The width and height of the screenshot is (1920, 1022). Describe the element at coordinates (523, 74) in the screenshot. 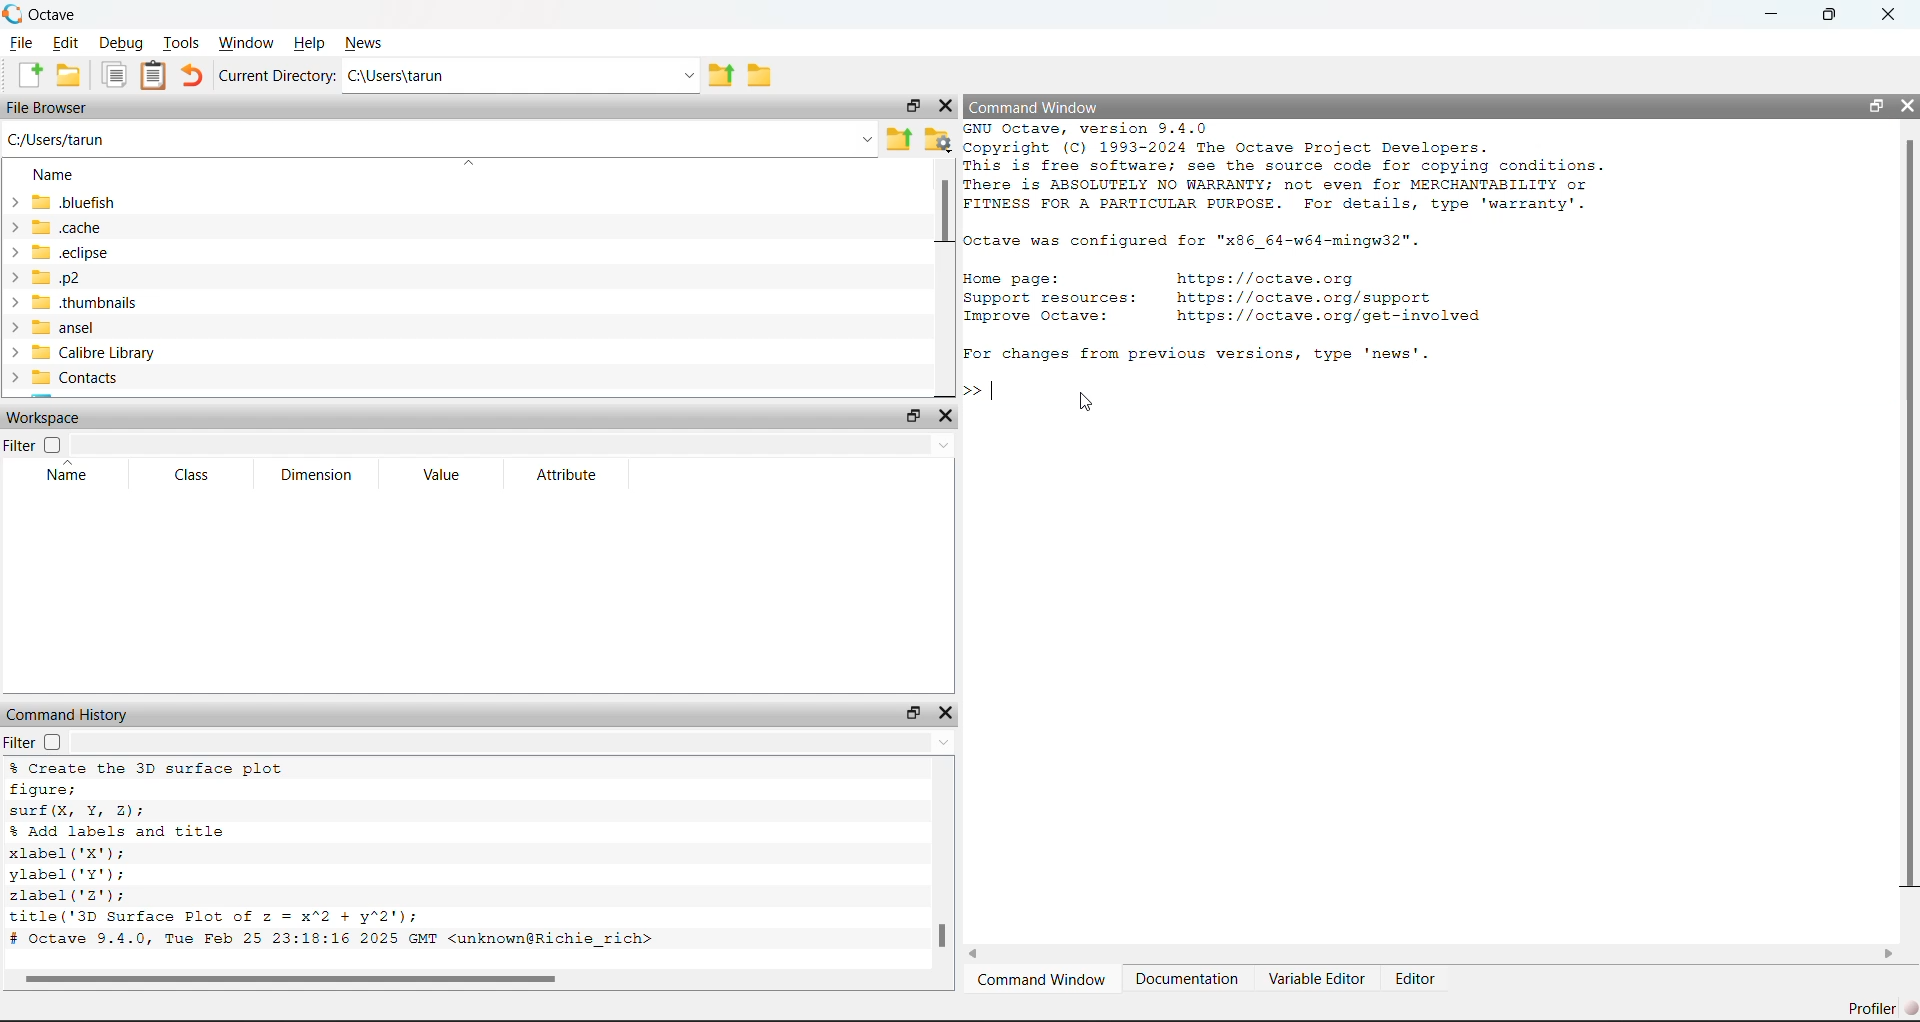

I see `C:\Users\tarun ` at that location.